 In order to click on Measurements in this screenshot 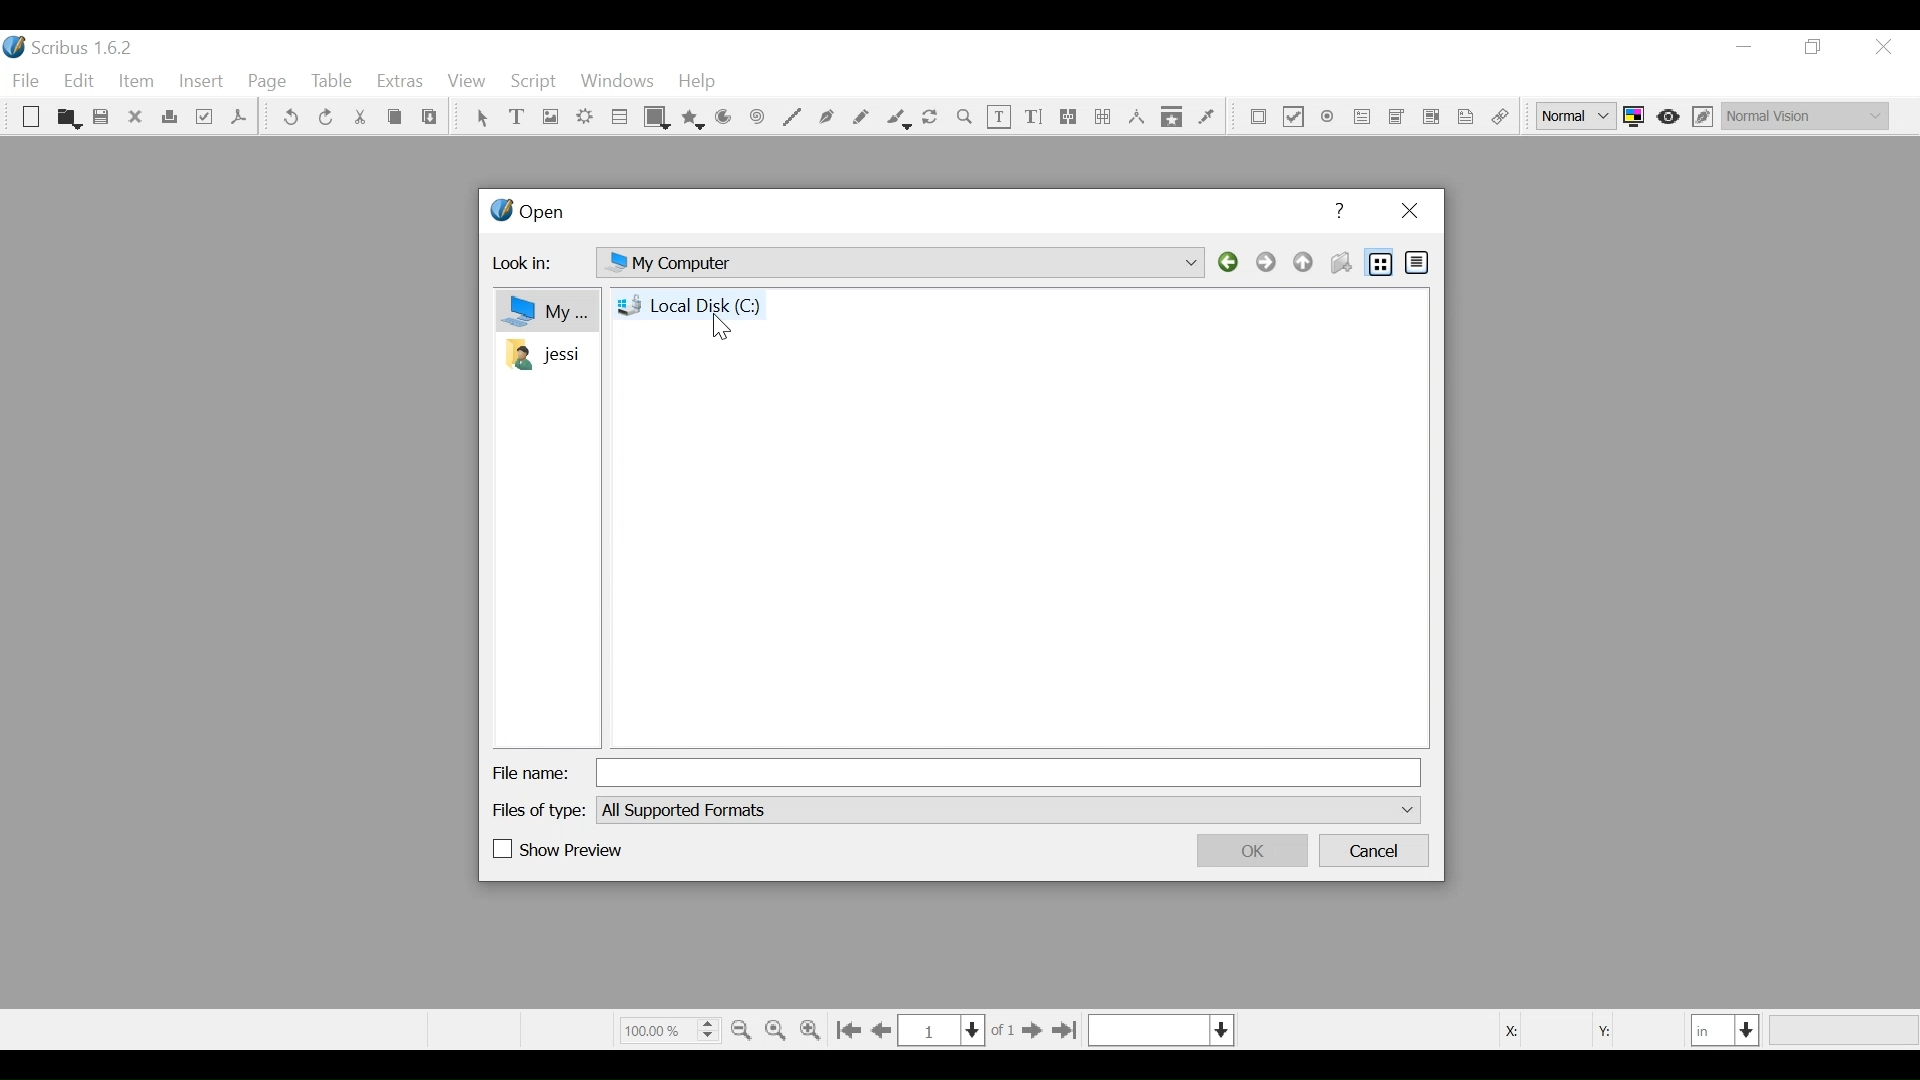, I will do `click(1136, 117)`.